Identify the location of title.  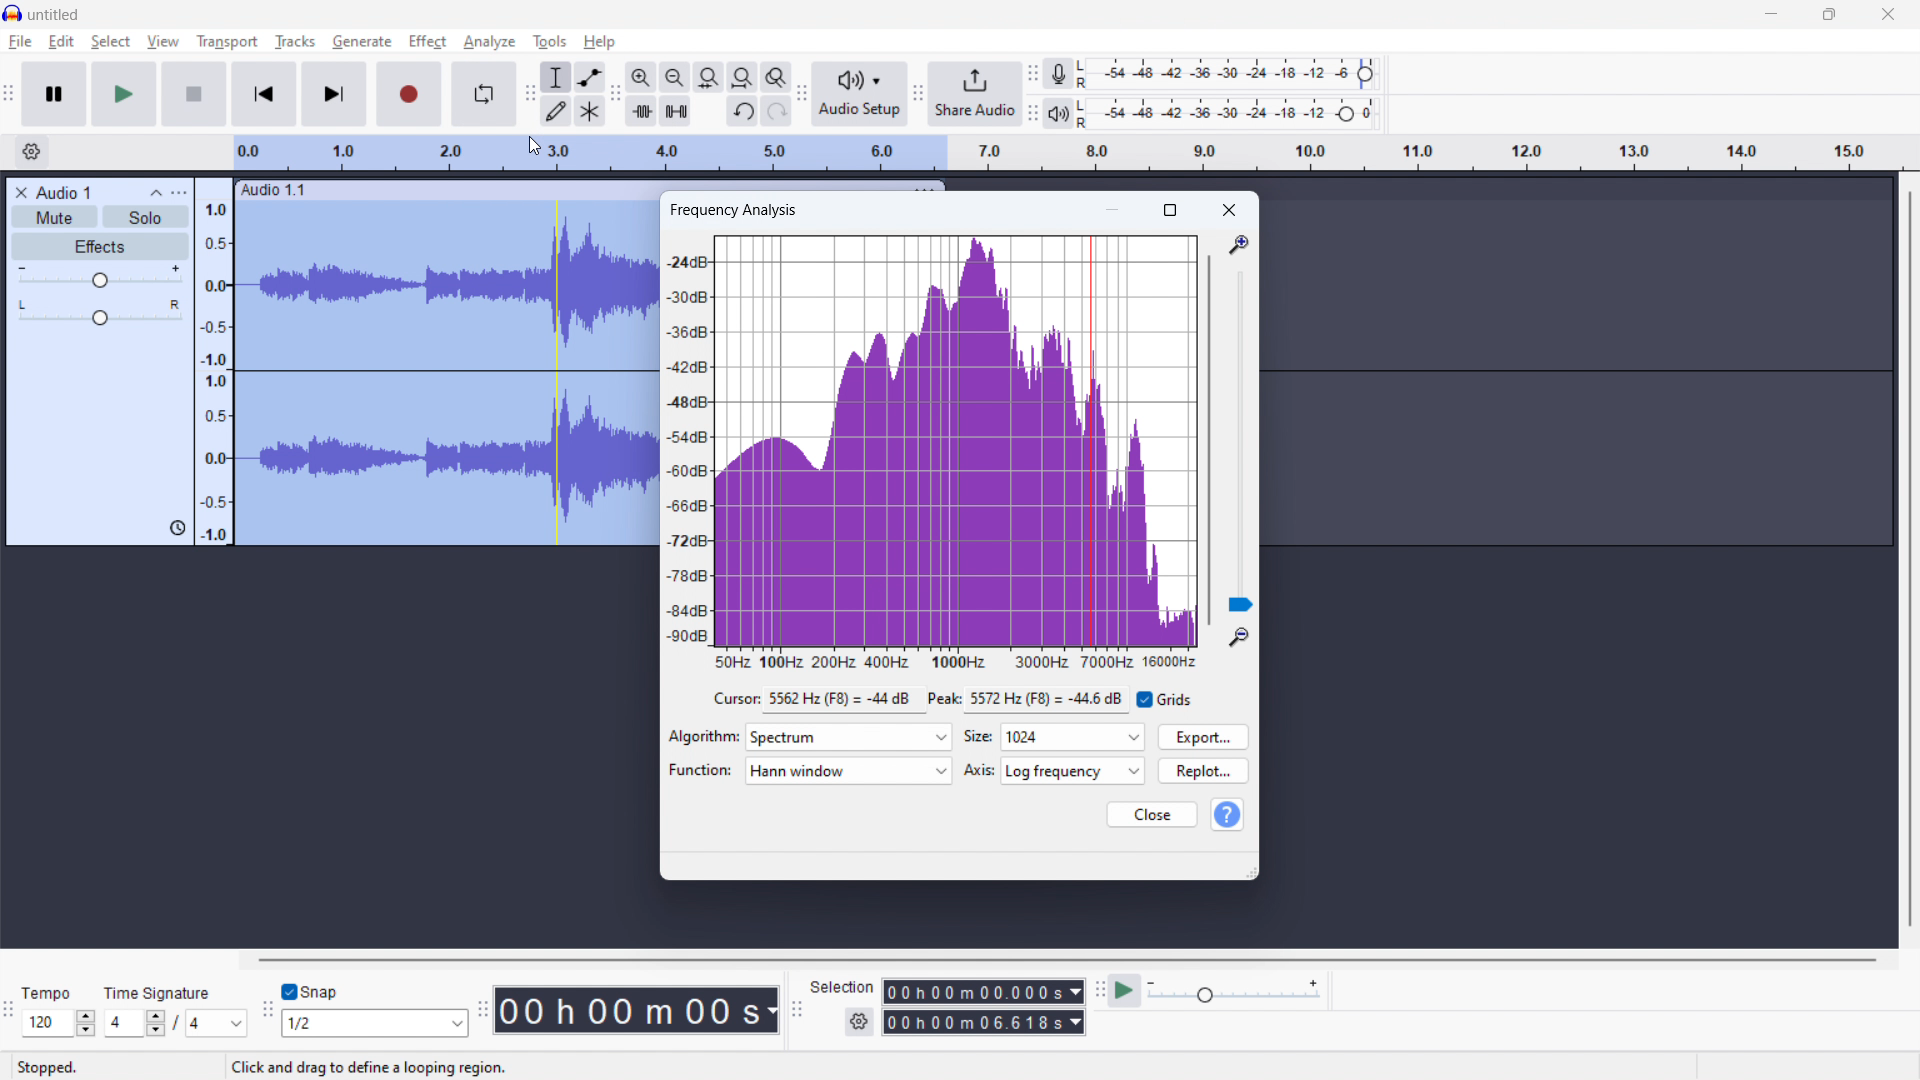
(54, 15).